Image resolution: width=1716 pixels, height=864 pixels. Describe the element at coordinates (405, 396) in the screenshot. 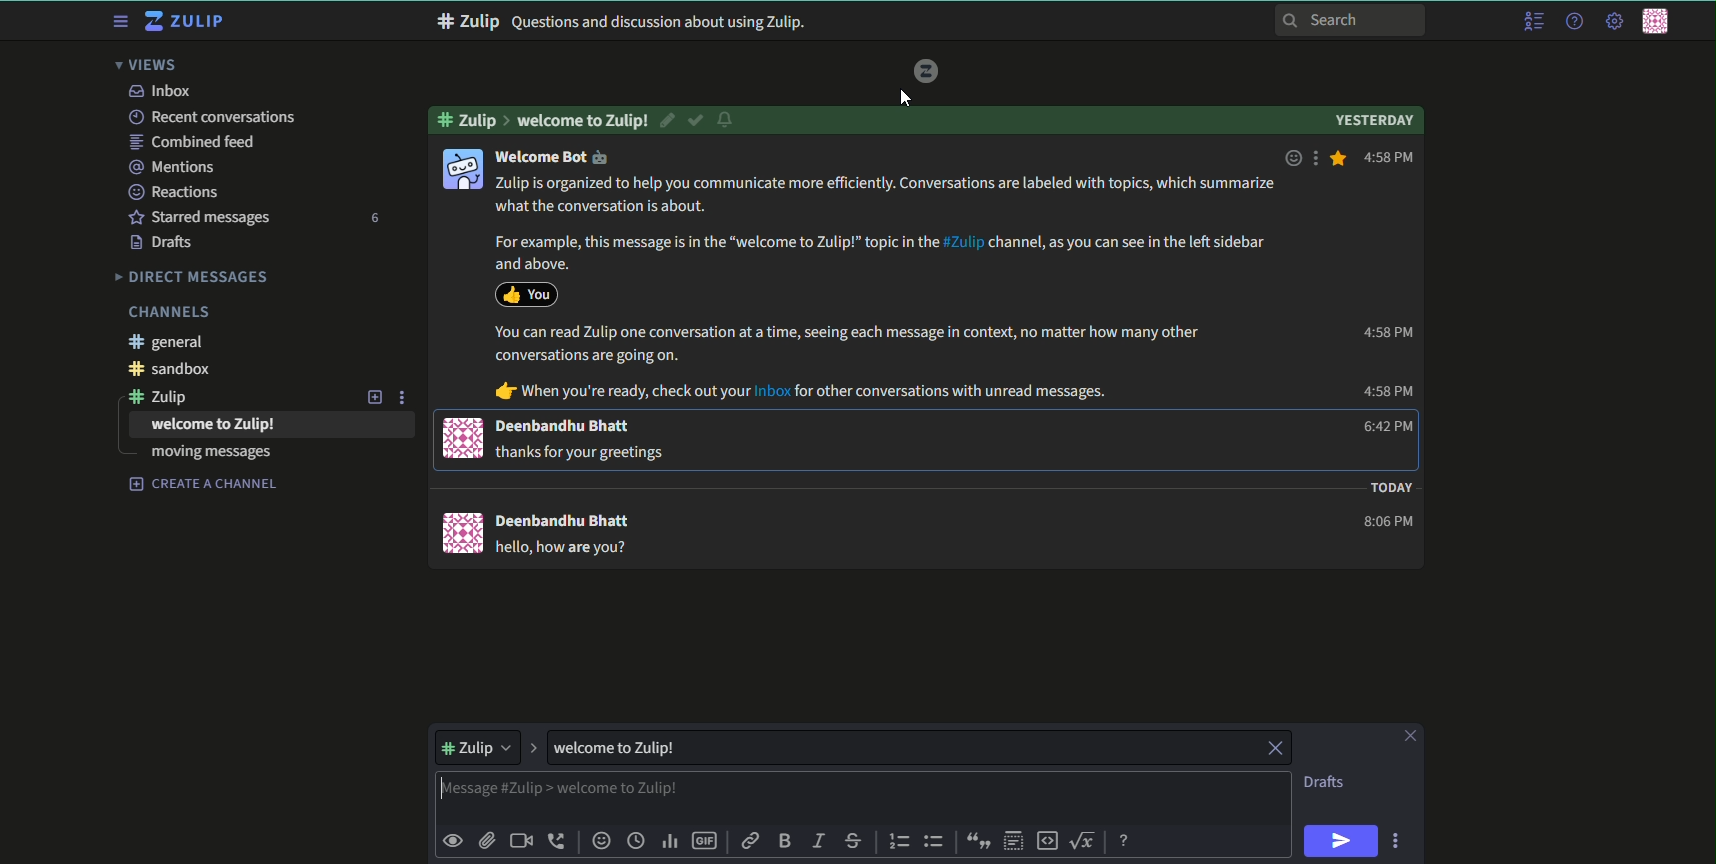

I see `options` at that location.